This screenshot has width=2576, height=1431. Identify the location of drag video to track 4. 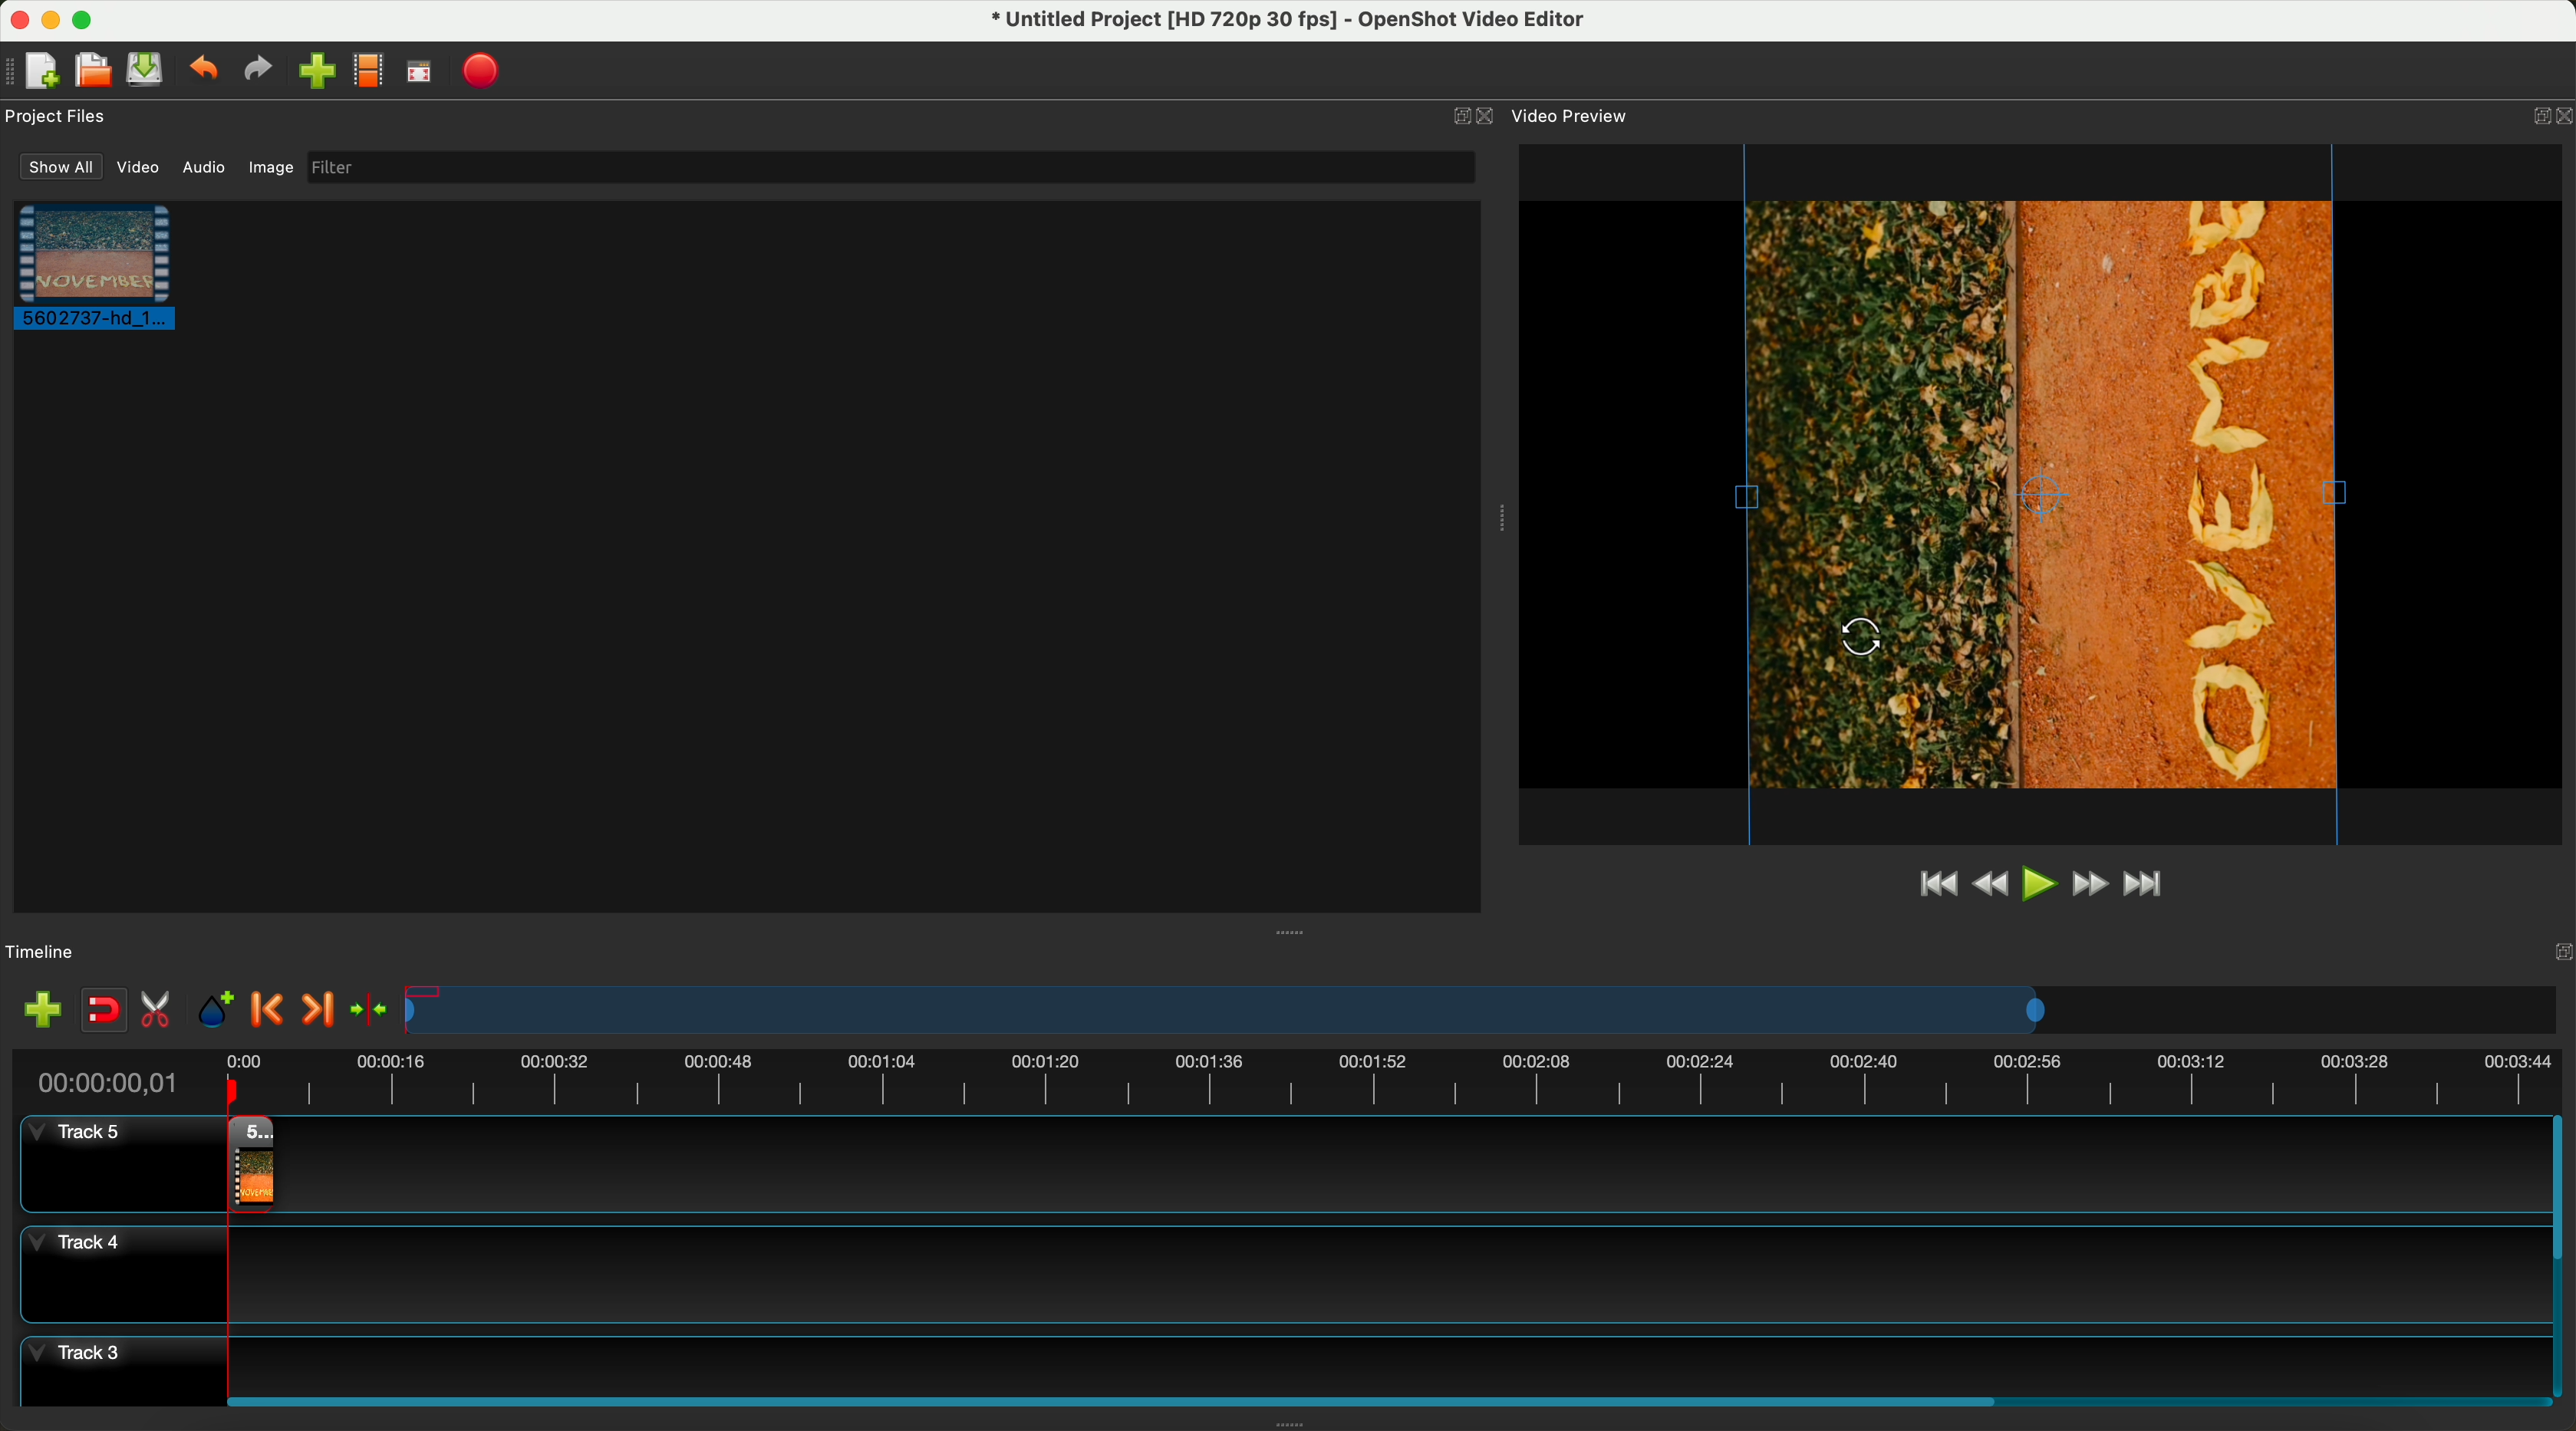
(246, 1164).